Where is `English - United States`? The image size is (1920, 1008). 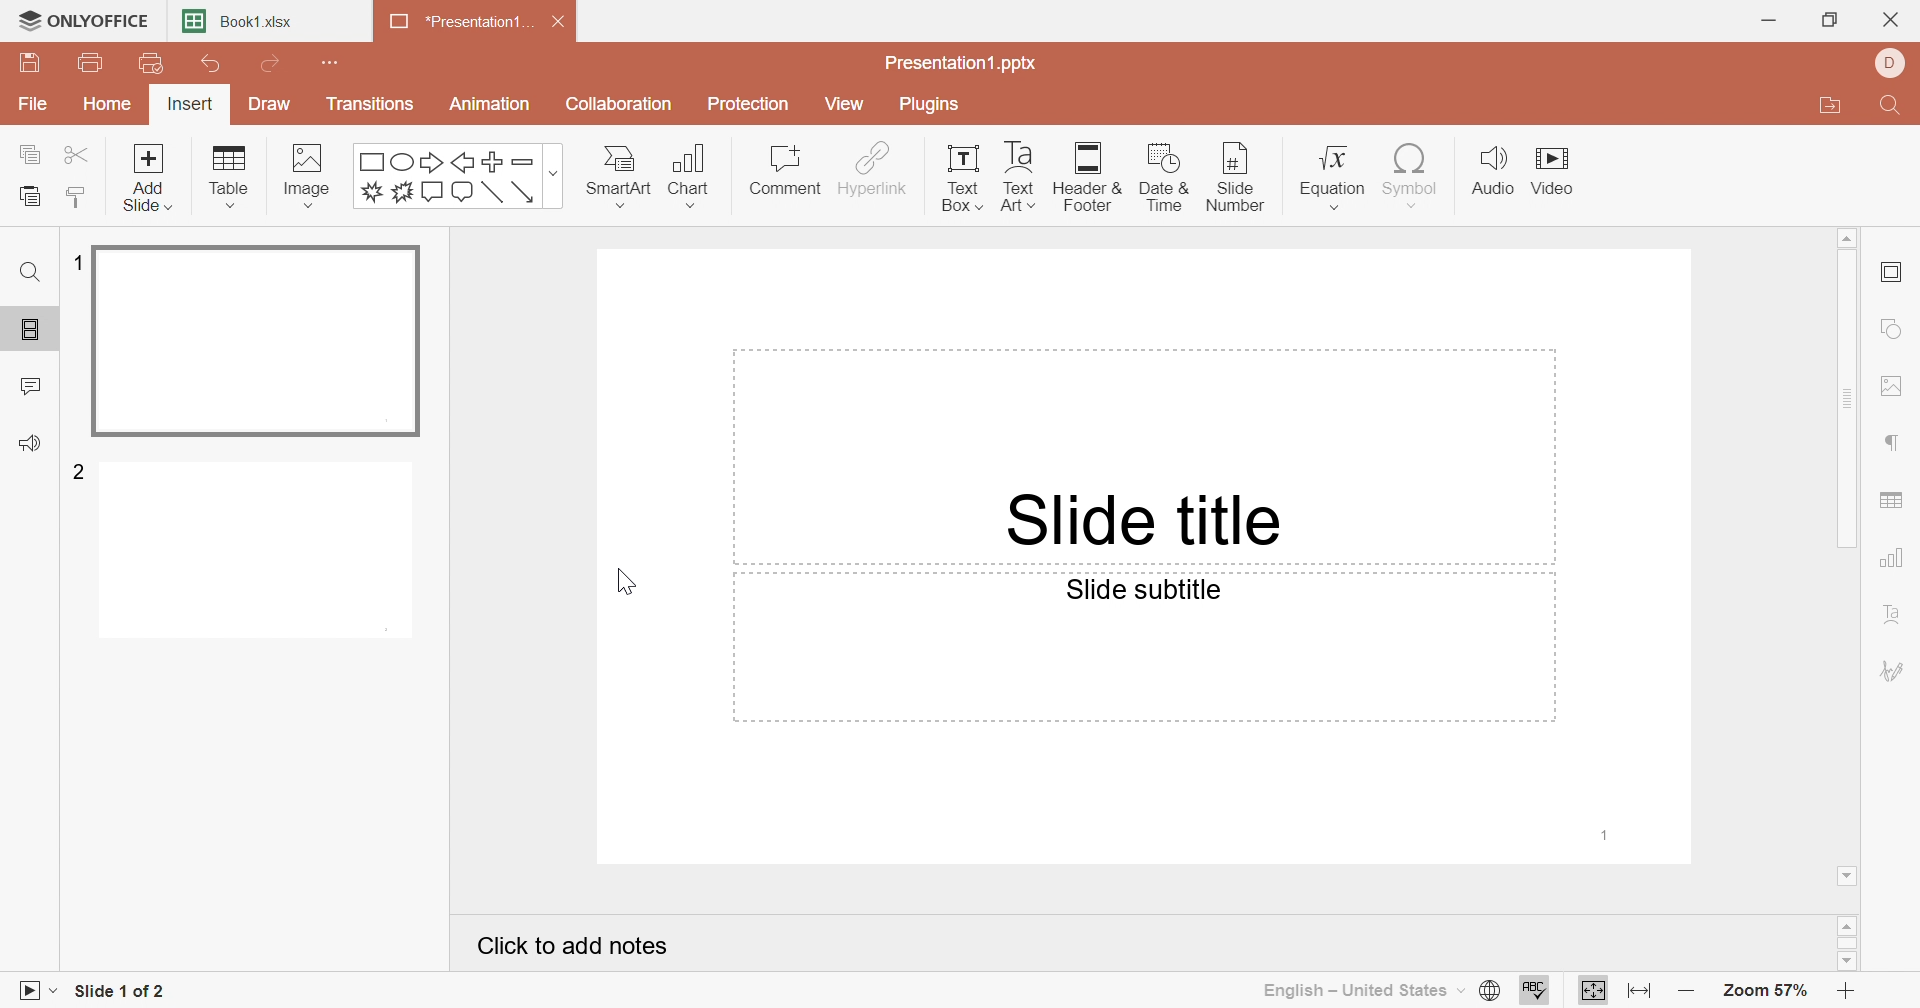 English - United States is located at coordinates (1361, 990).